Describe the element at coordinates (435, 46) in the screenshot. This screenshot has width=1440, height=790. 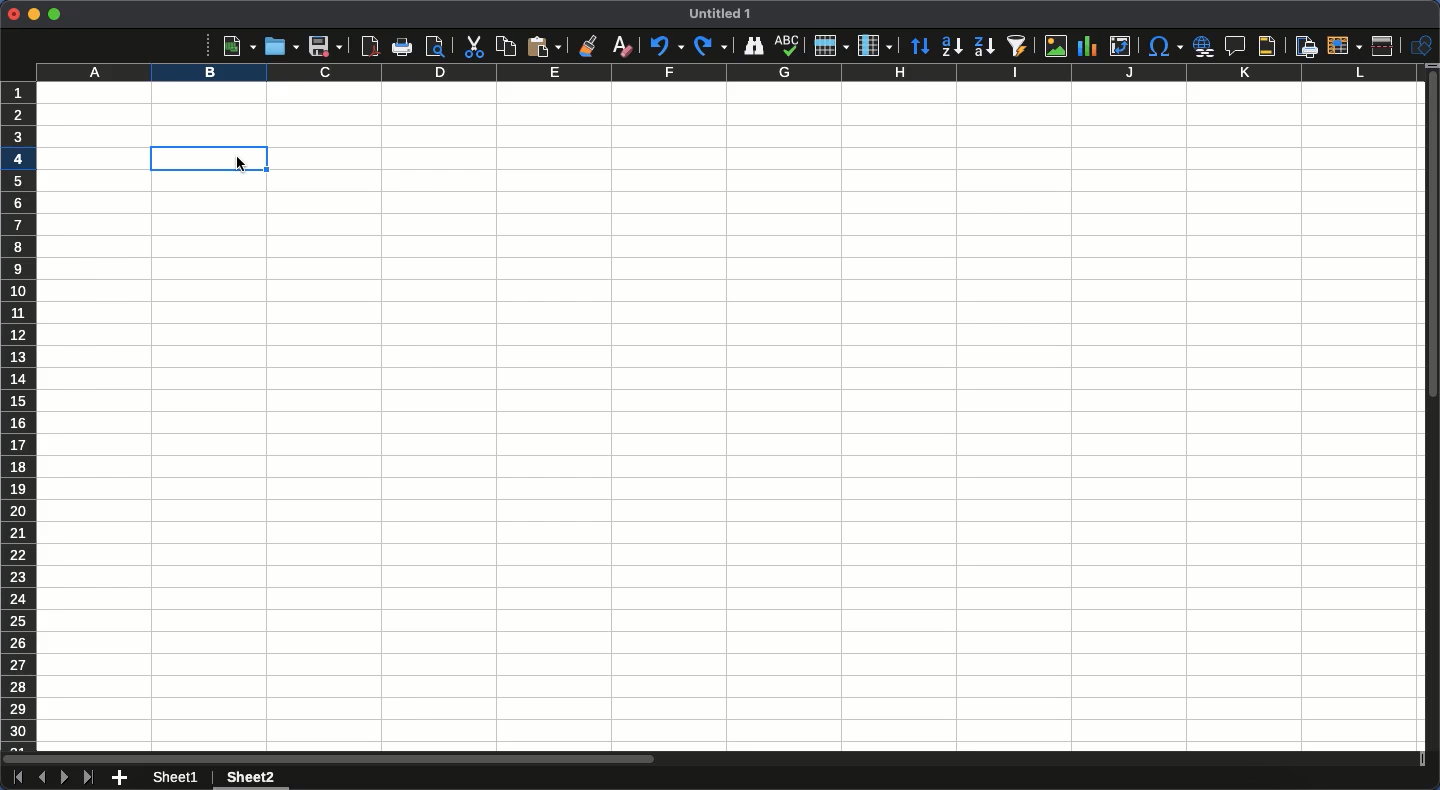
I see `Print preview` at that location.